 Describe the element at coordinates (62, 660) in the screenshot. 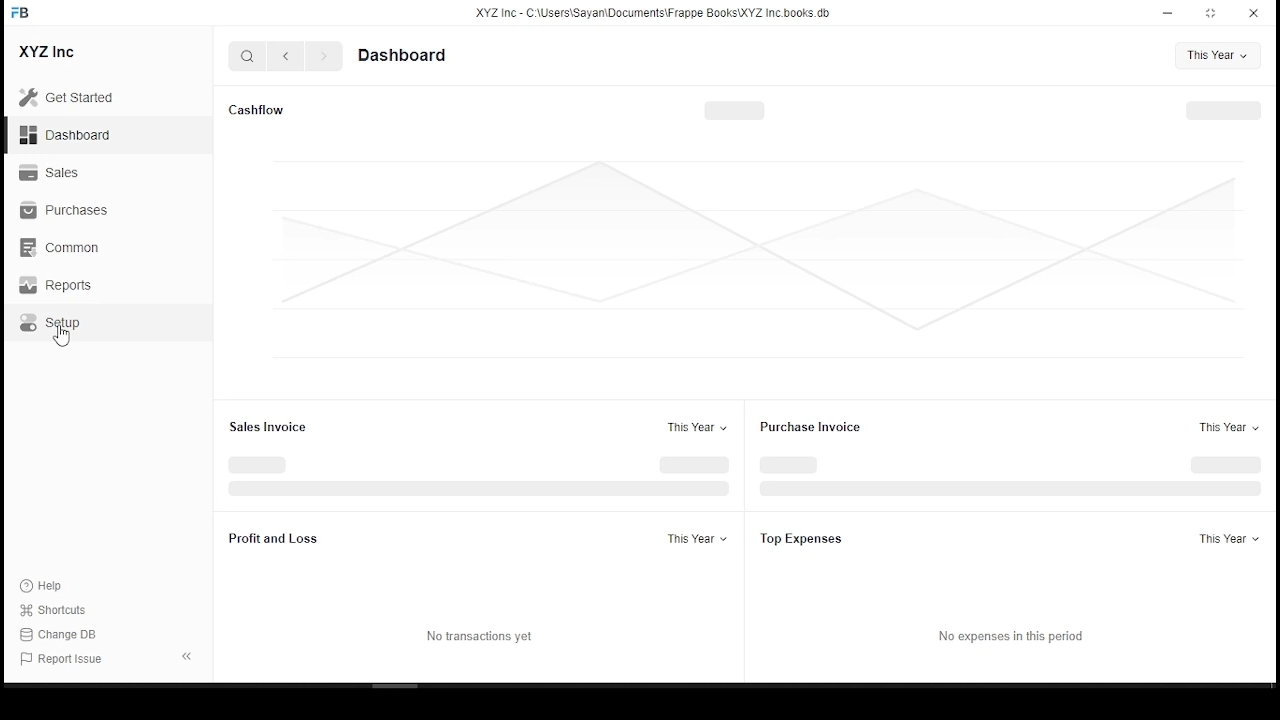

I see `Report Issue` at that location.